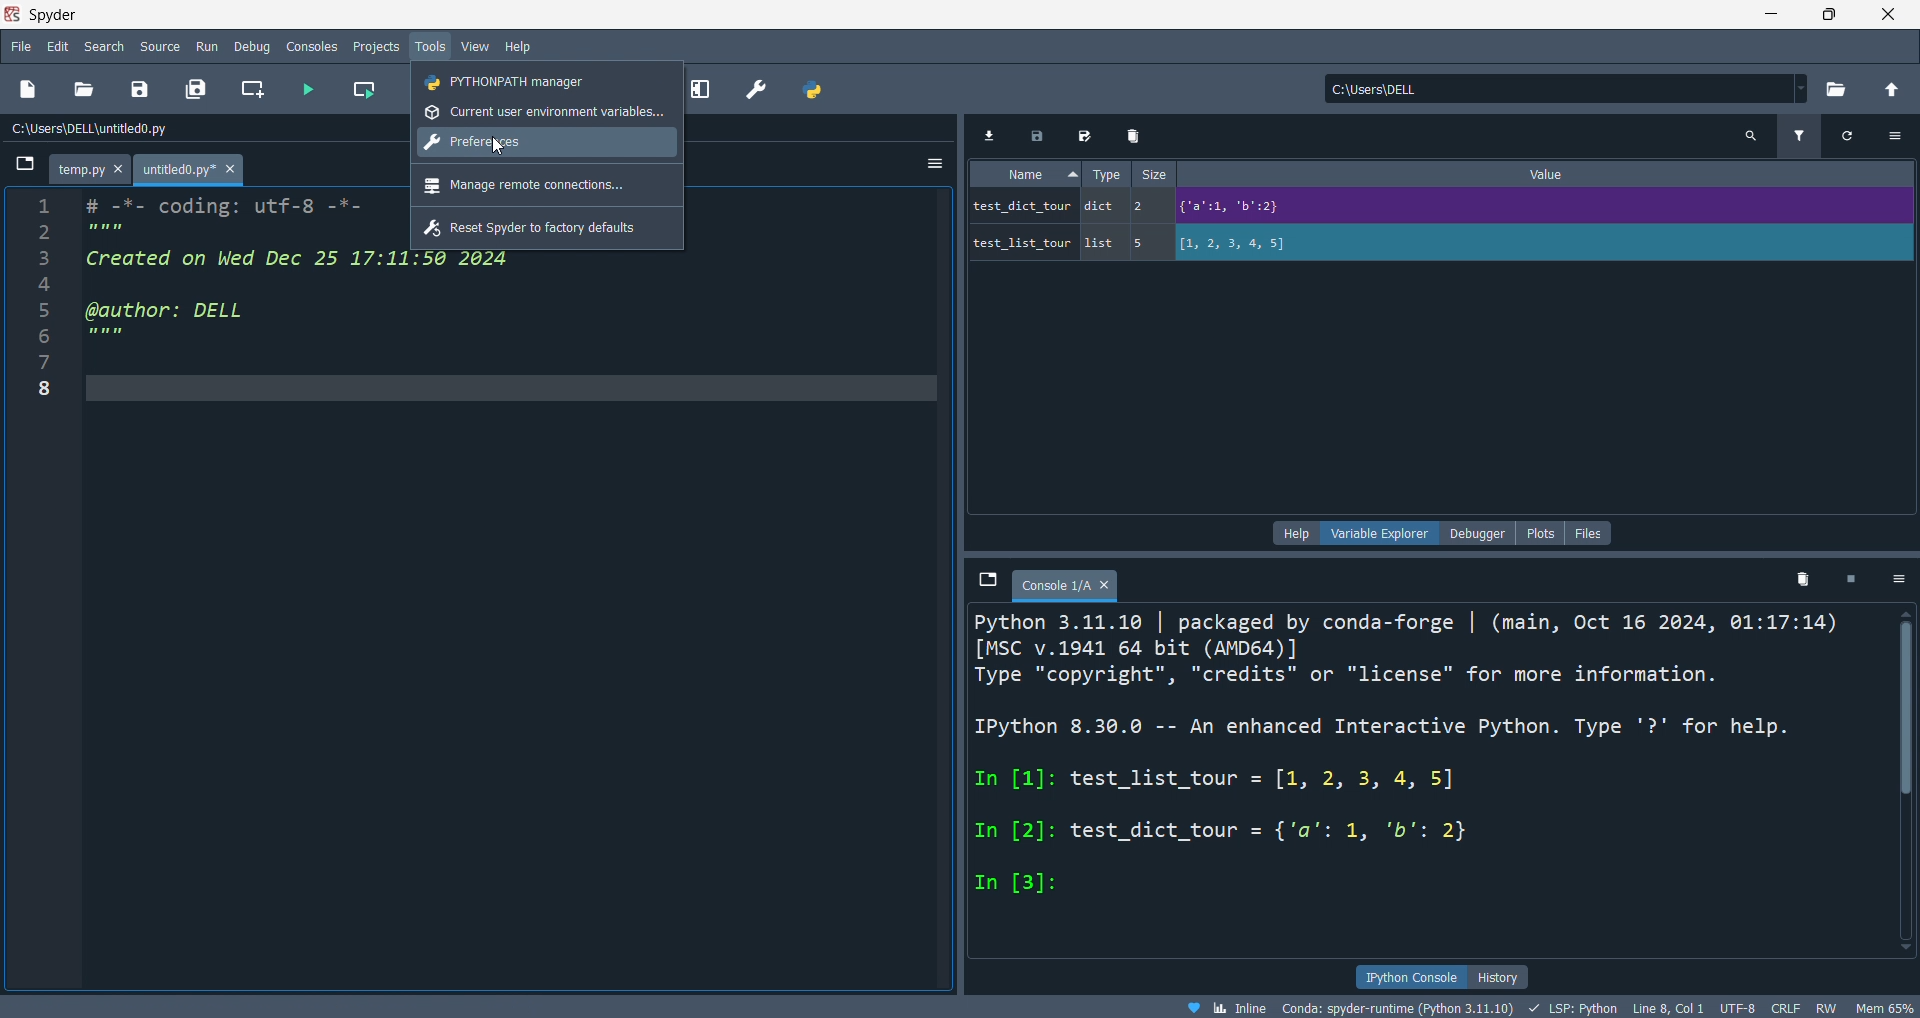 Image resolution: width=1920 pixels, height=1018 pixels. Describe the element at coordinates (1088, 137) in the screenshot. I see `save data as` at that location.